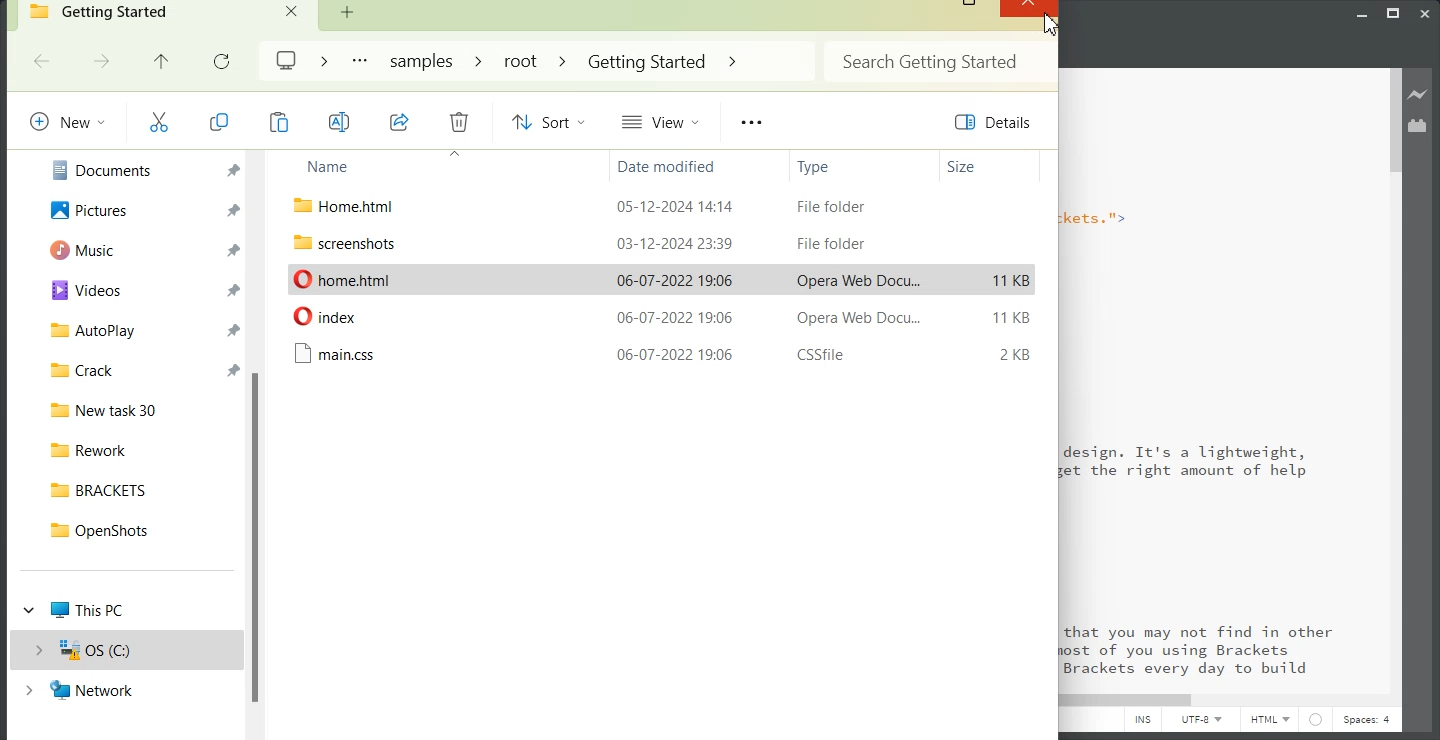 Image resolution: width=1440 pixels, height=740 pixels. Describe the element at coordinates (1270, 721) in the screenshot. I see `HTML` at that location.